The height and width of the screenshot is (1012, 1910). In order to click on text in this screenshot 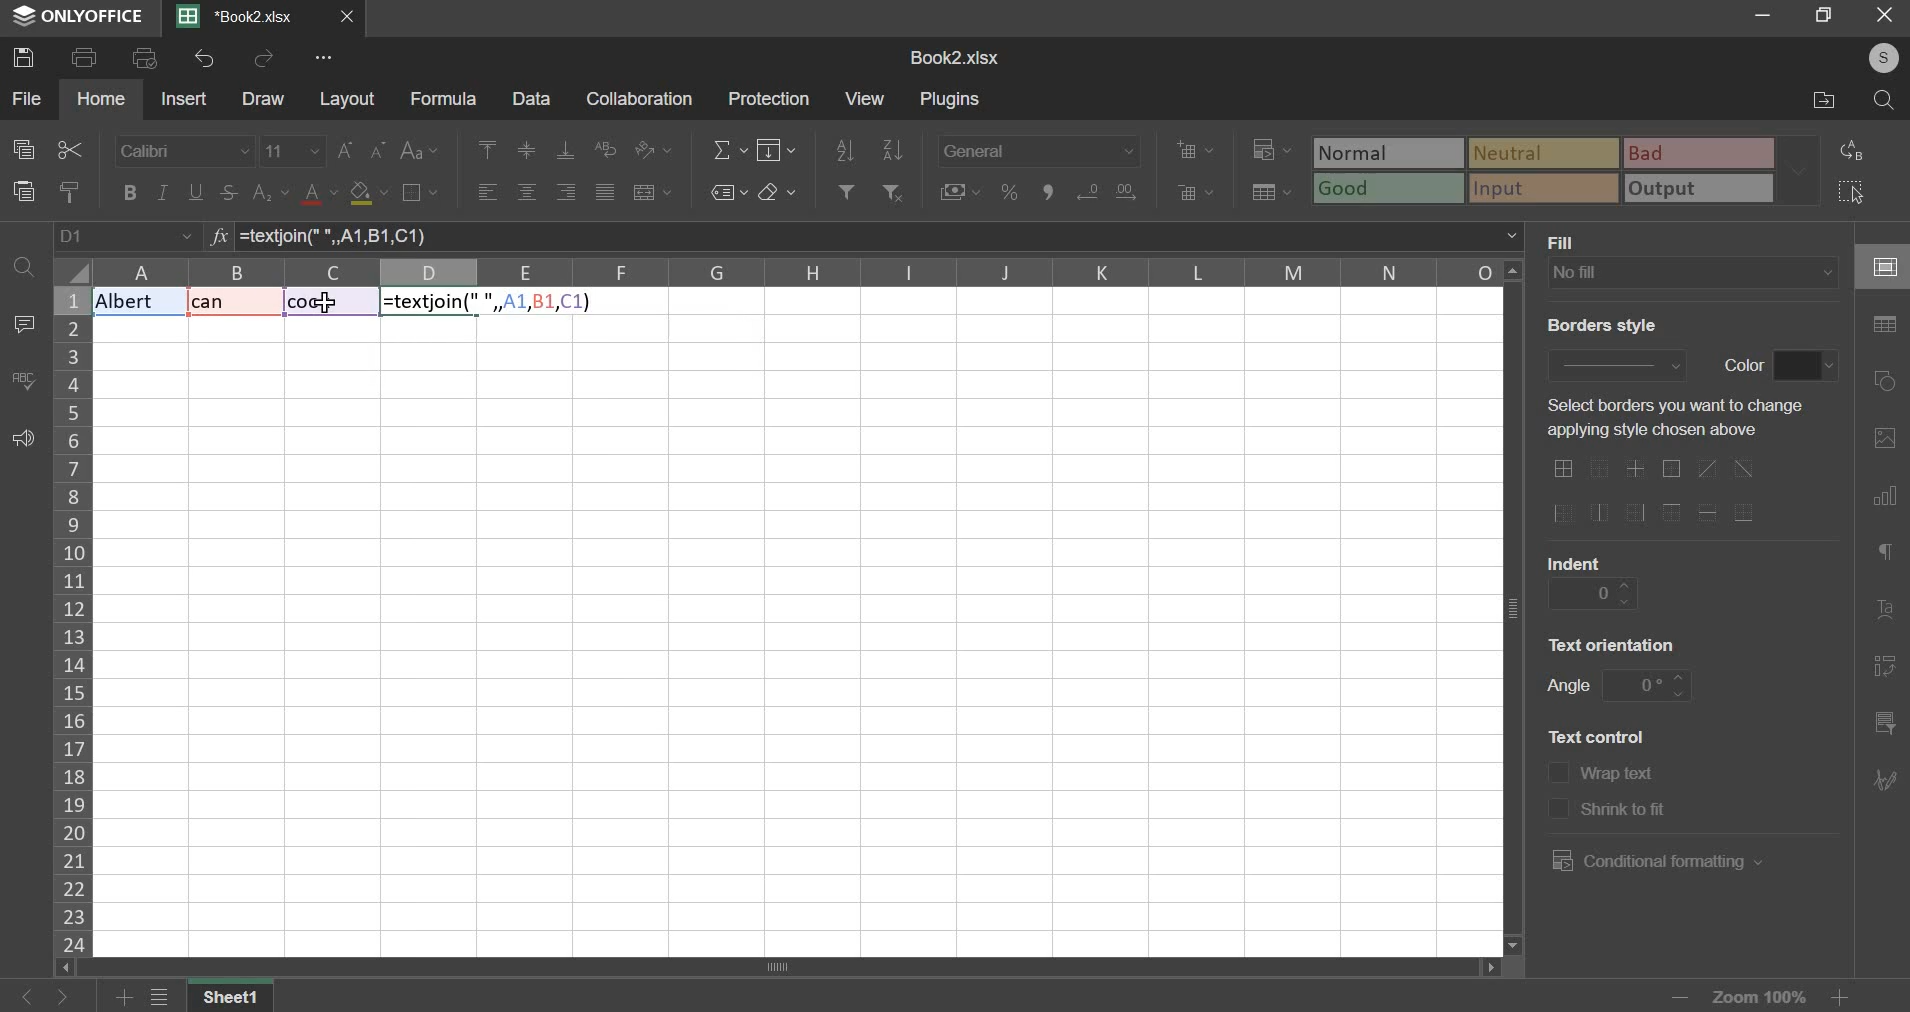, I will do `click(1575, 560)`.